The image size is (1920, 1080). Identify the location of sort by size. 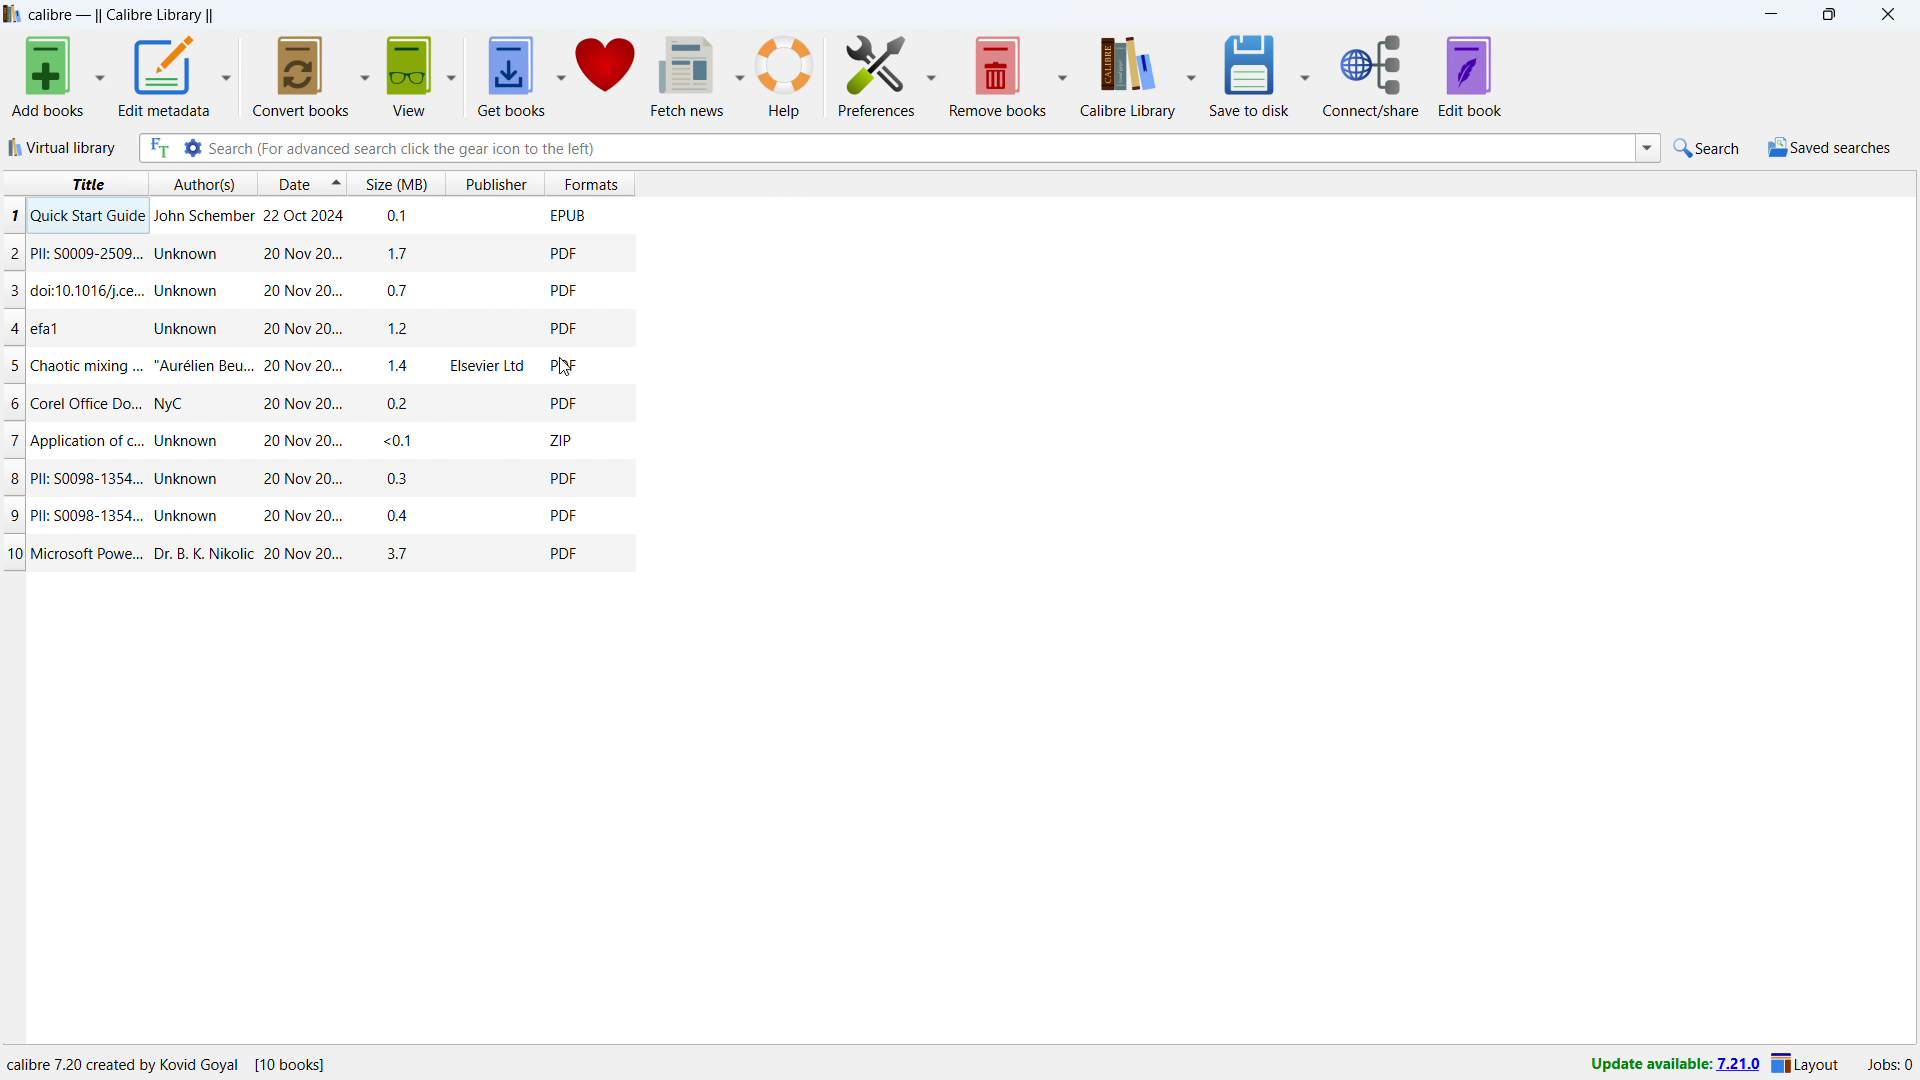
(398, 183).